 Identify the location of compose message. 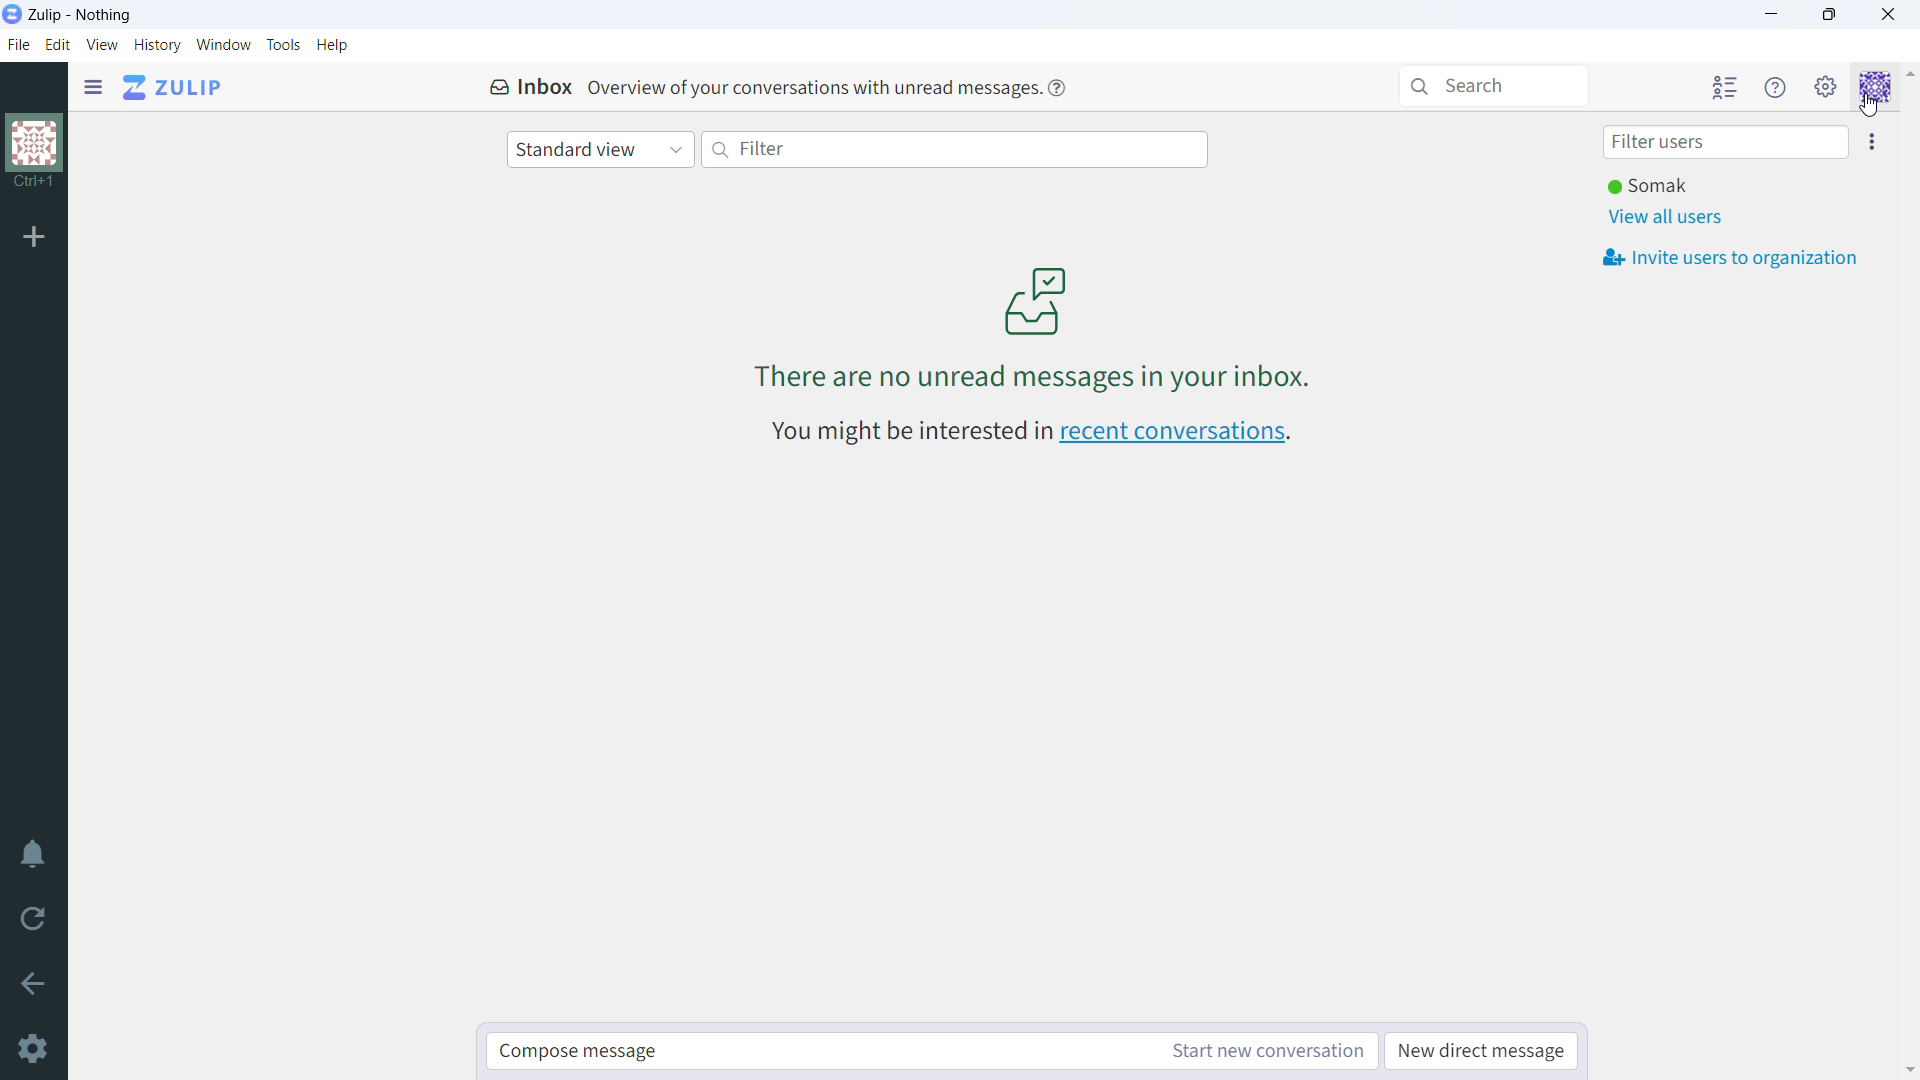
(818, 1051).